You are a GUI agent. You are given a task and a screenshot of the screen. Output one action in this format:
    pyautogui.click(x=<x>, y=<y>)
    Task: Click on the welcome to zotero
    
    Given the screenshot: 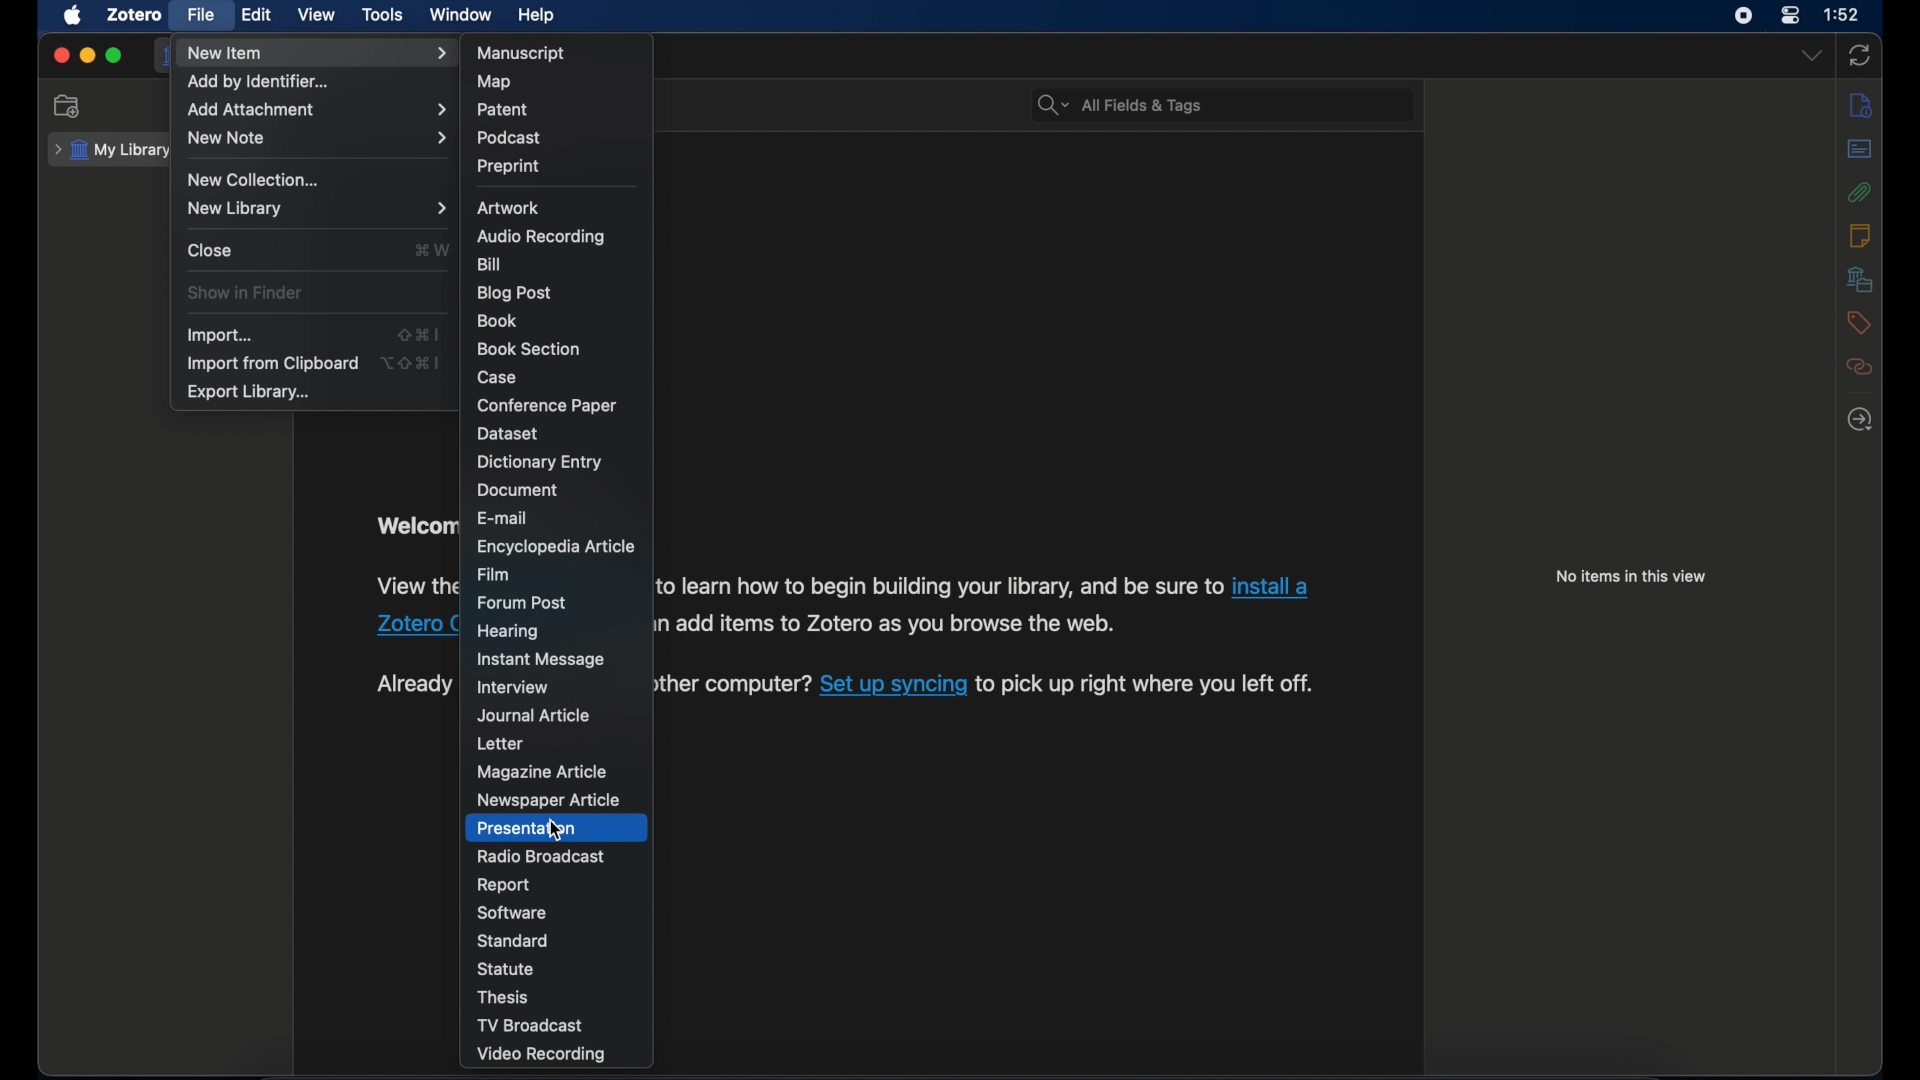 What is the action you would take?
    pyautogui.click(x=414, y=526)
    